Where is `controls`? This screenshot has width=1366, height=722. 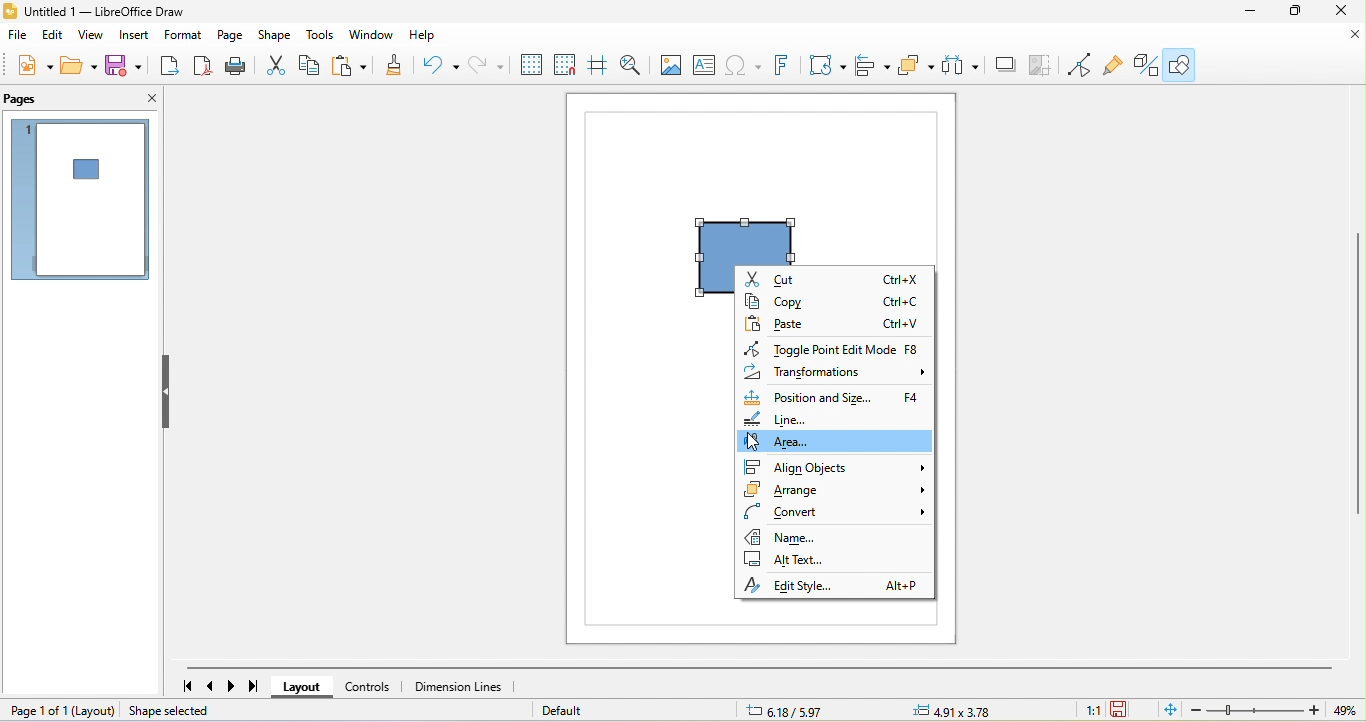 controls is located at coordinates (374, 684).